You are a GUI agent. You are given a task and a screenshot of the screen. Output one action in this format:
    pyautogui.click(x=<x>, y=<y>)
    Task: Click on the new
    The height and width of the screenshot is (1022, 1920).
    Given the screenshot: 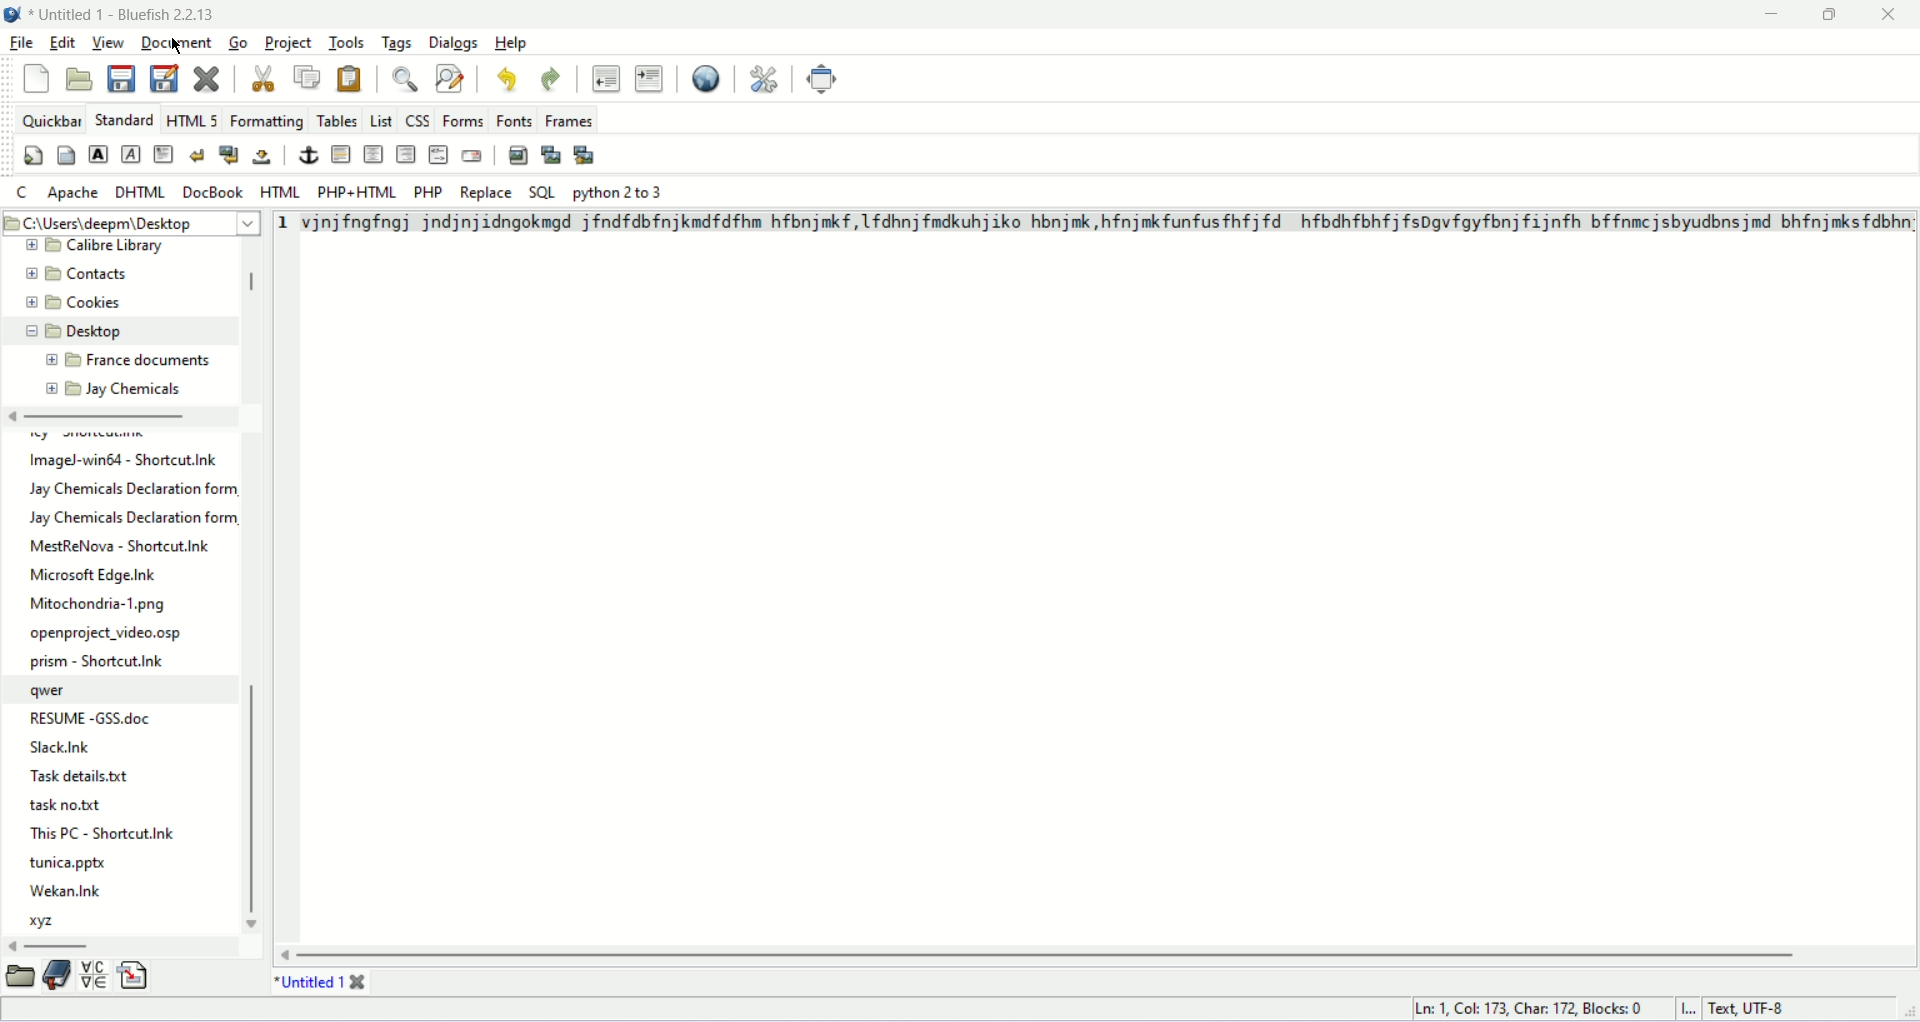 What is the action you would take?
    pyautogui.click(x=36, y=78)
    